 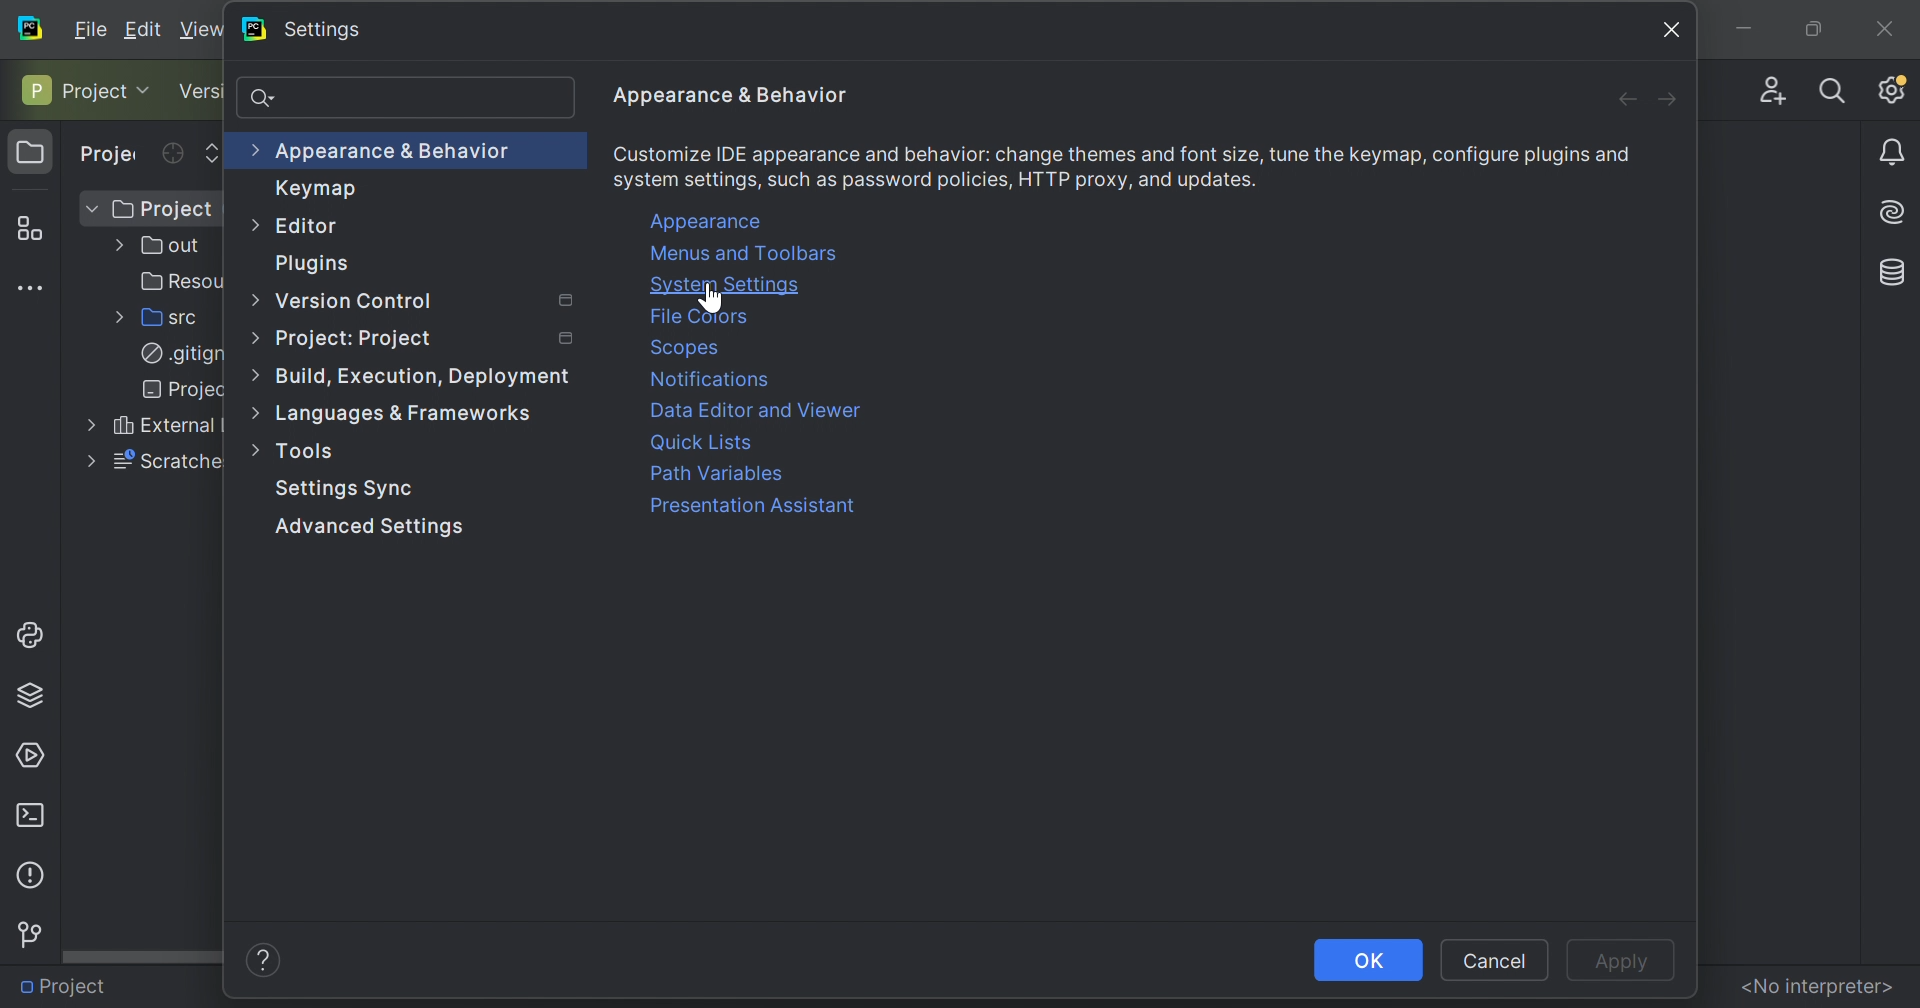 What do you see at coordinates (687, 347) in the screenshot?
I see `Scopes` at bounding box center [687, 347].